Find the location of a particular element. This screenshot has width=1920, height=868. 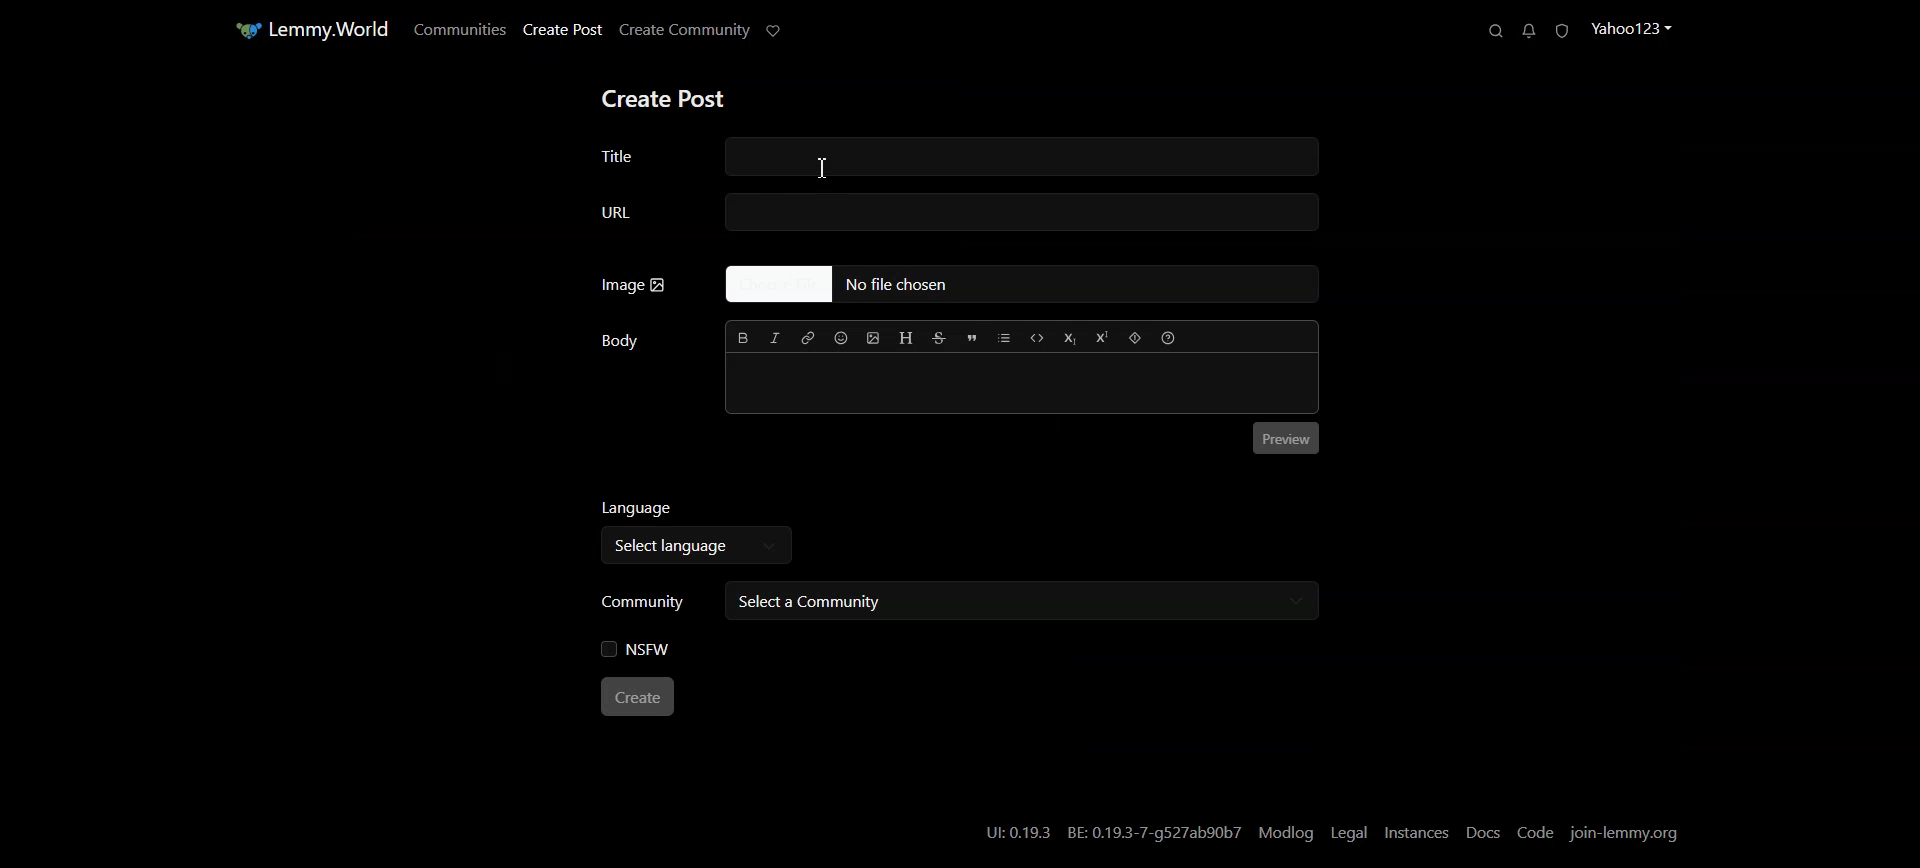

NSFW is located at coordinates (637, 650).